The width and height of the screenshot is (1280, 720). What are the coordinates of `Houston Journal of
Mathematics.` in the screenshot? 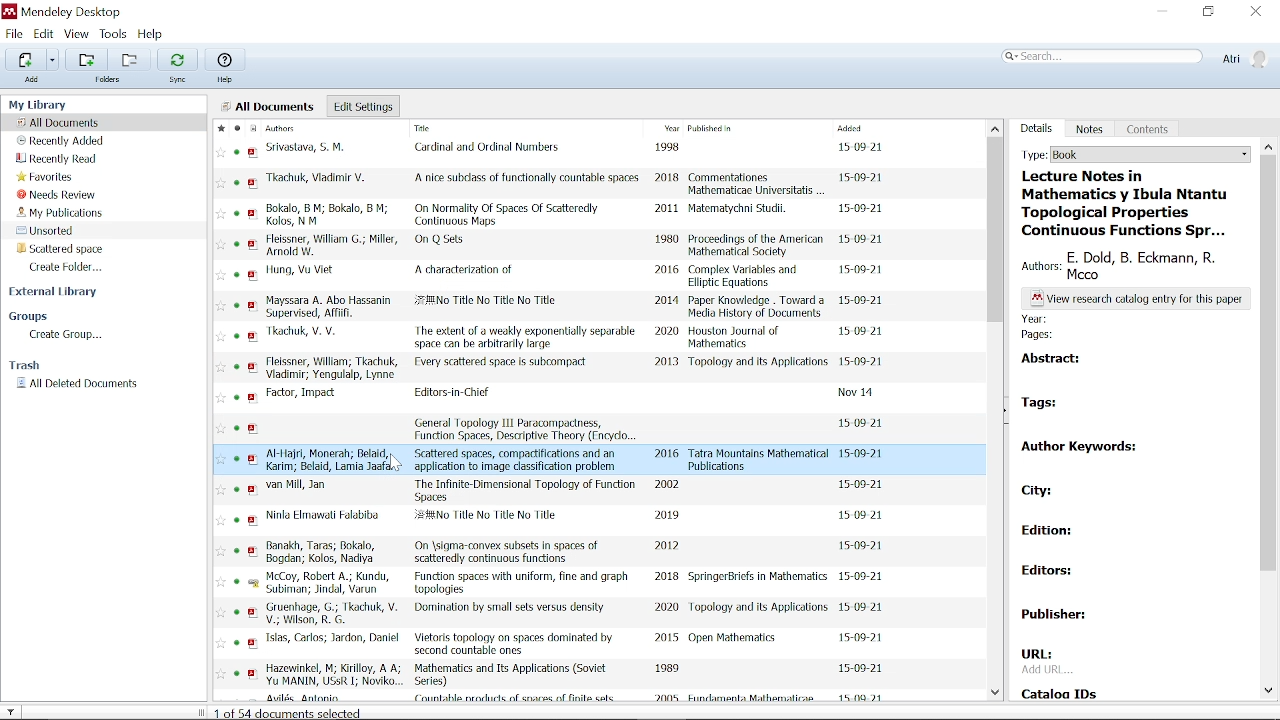 It's located at (740, 338).